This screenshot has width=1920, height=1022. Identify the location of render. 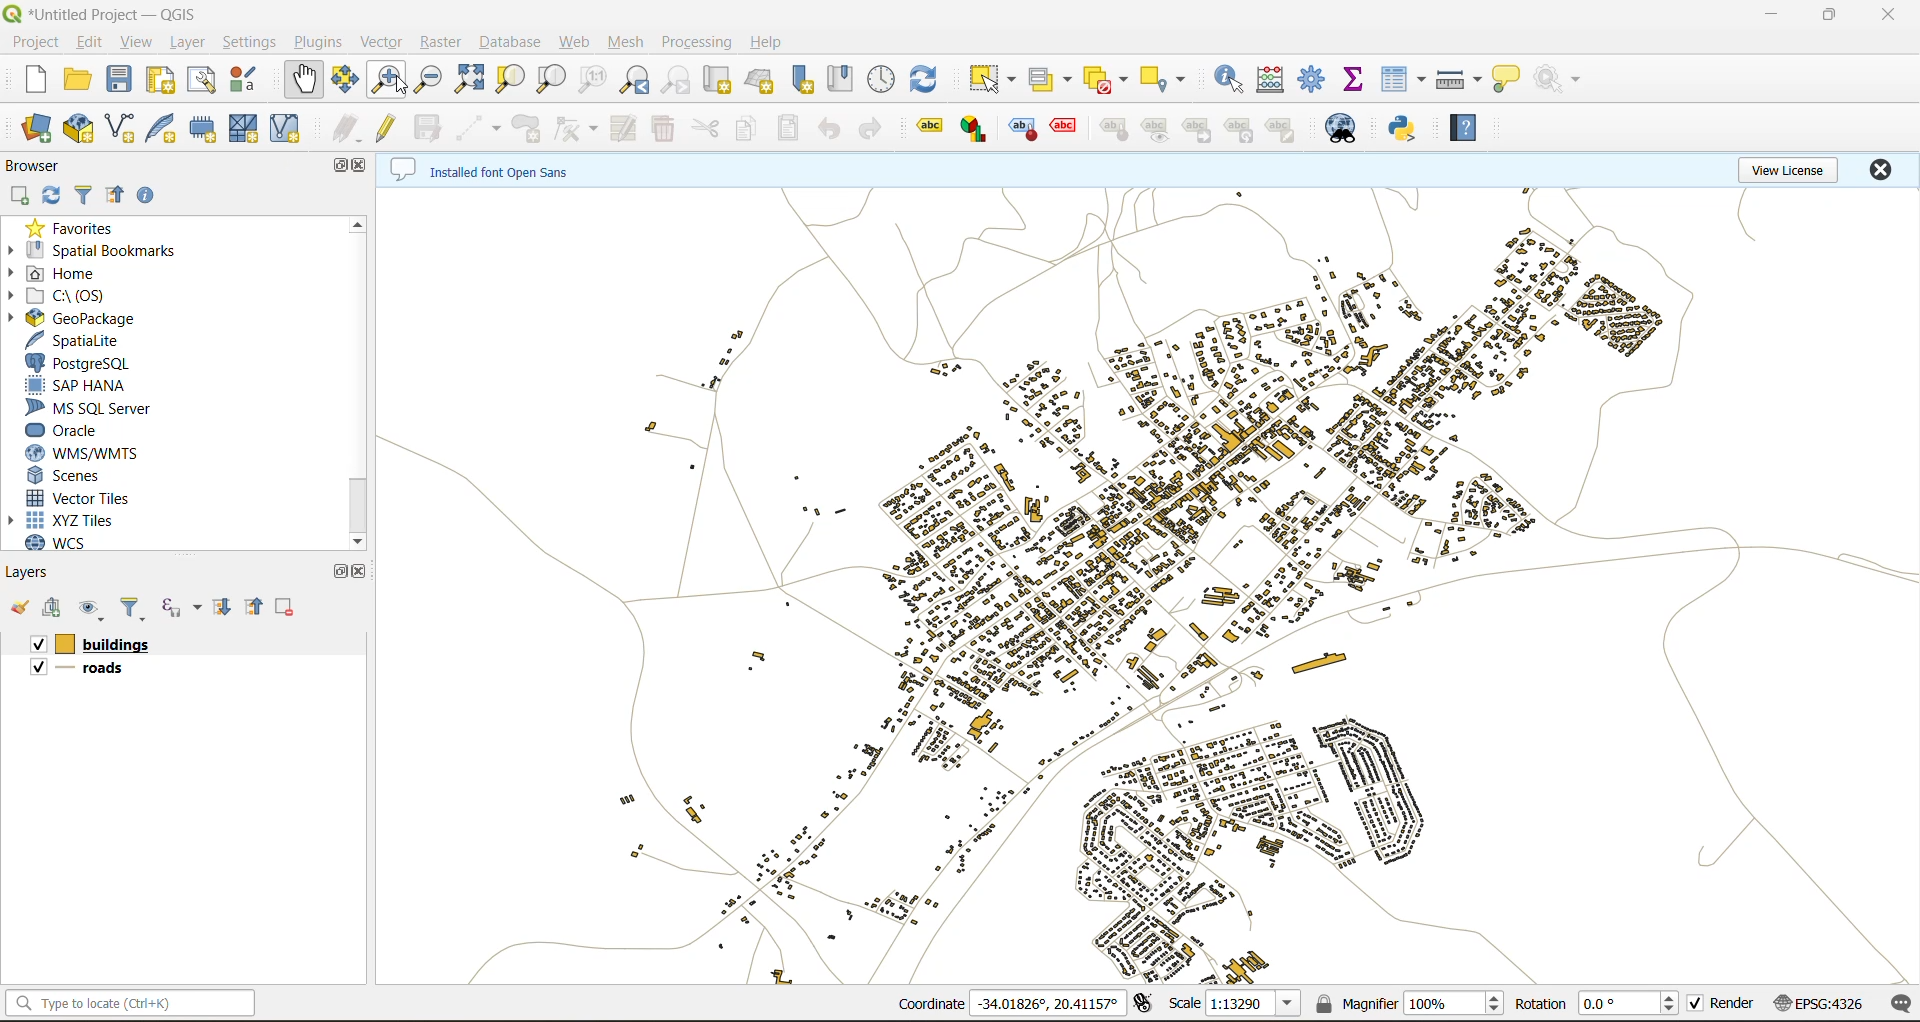
(1723, 1007).